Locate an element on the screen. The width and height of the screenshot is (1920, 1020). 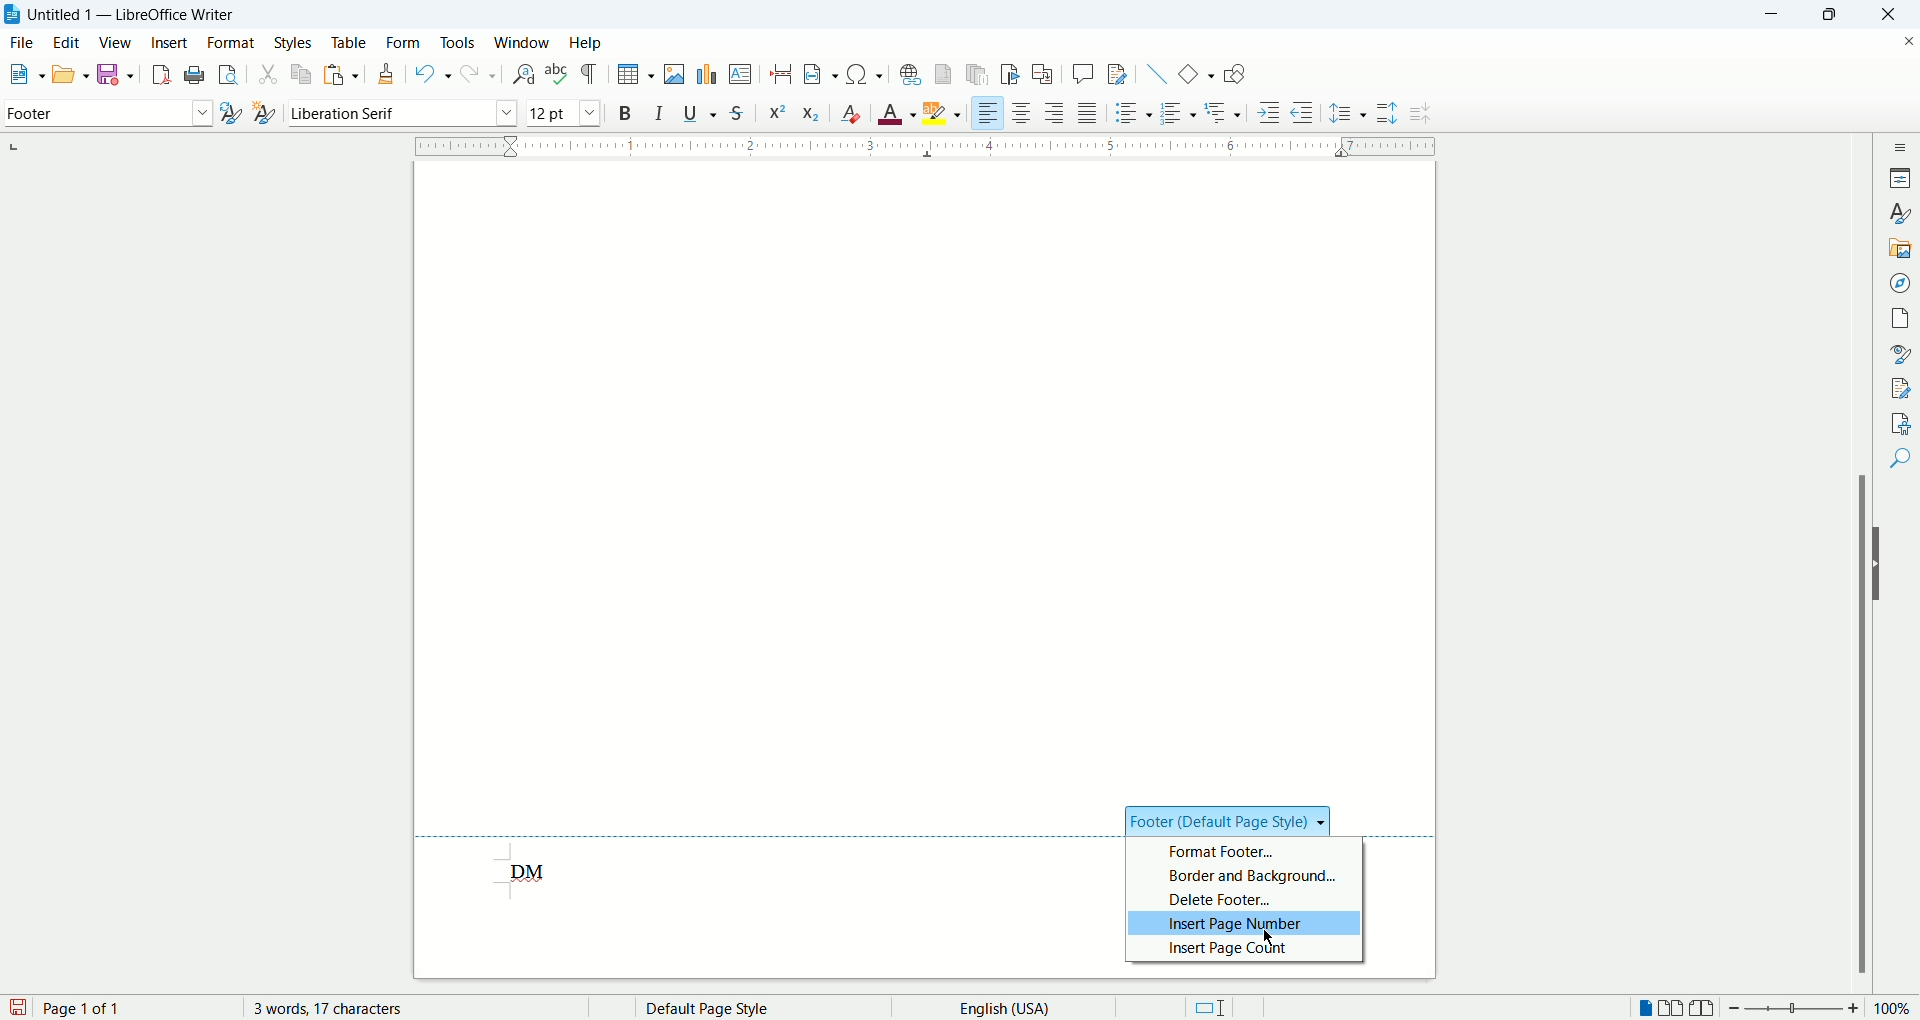
form is located at coordinates (404, 41).